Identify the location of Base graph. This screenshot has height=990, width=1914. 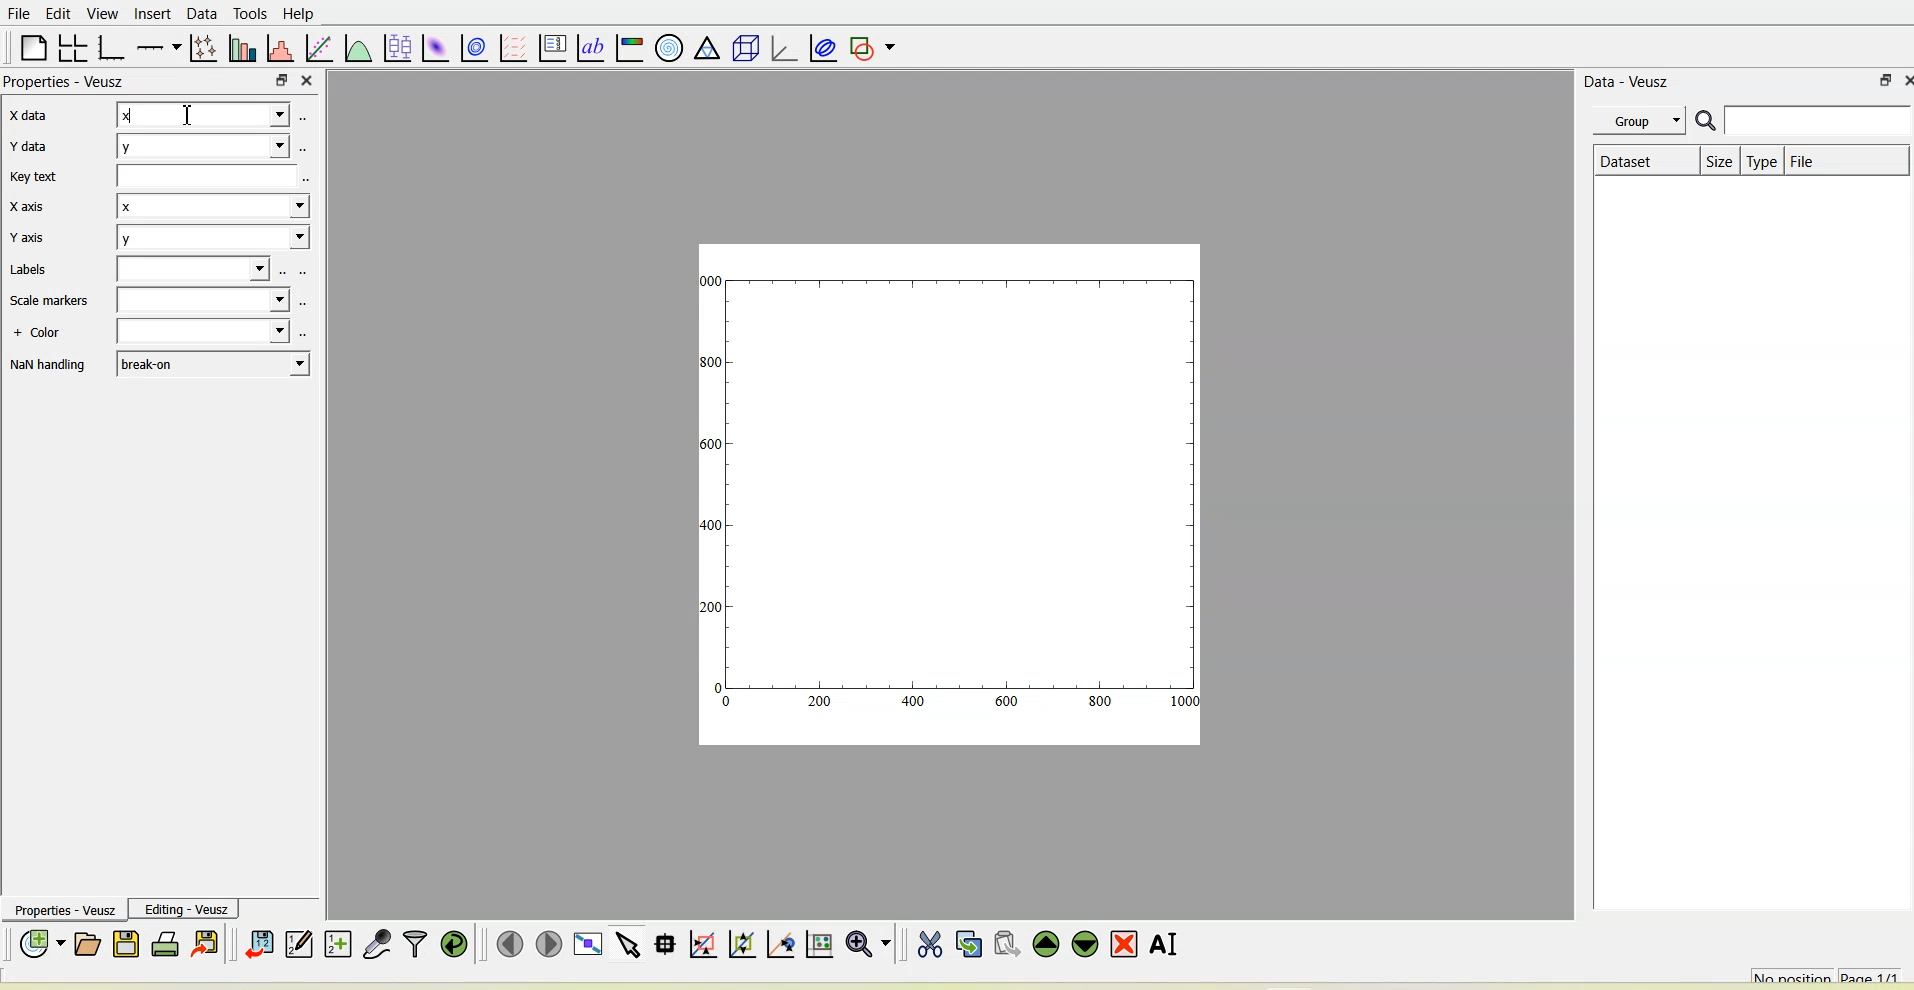
(110, 48).